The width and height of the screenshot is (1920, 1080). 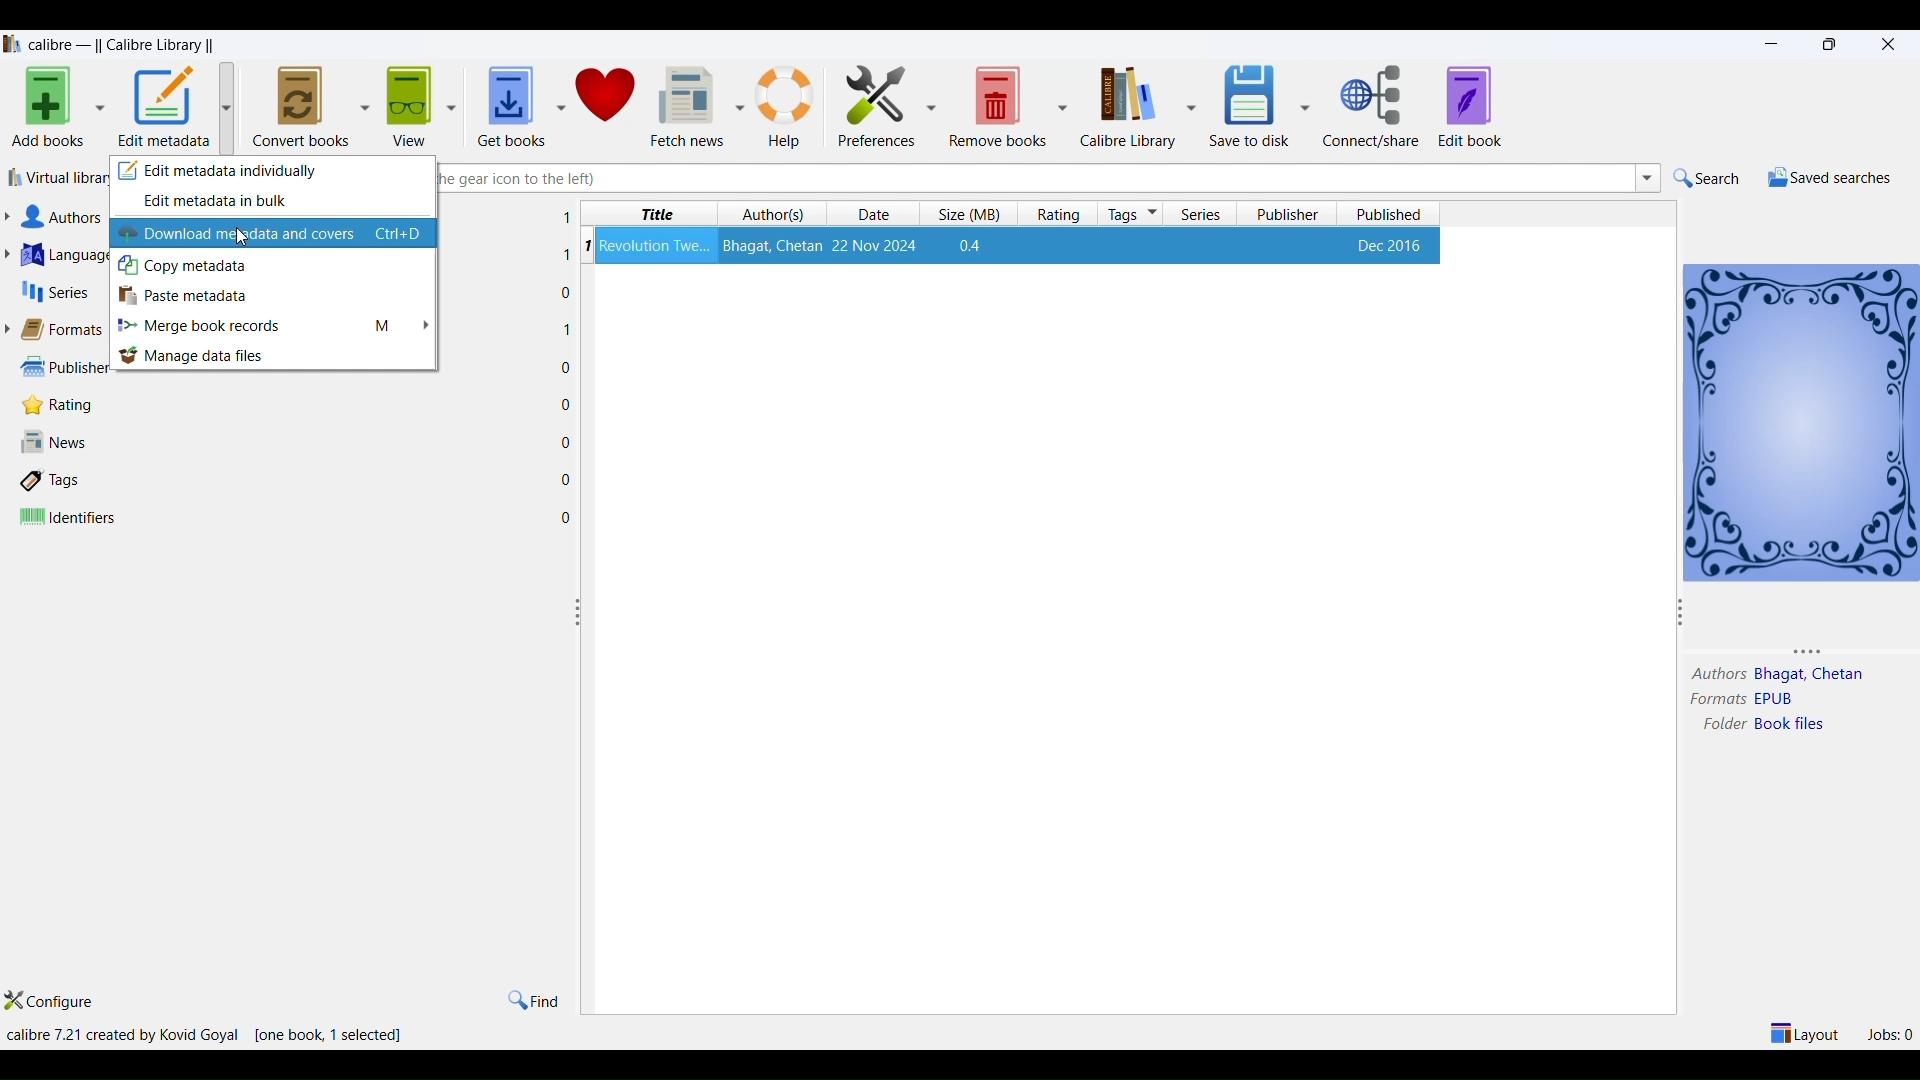 I want to click on languages list dropdown button, so click(x=13, y=255).